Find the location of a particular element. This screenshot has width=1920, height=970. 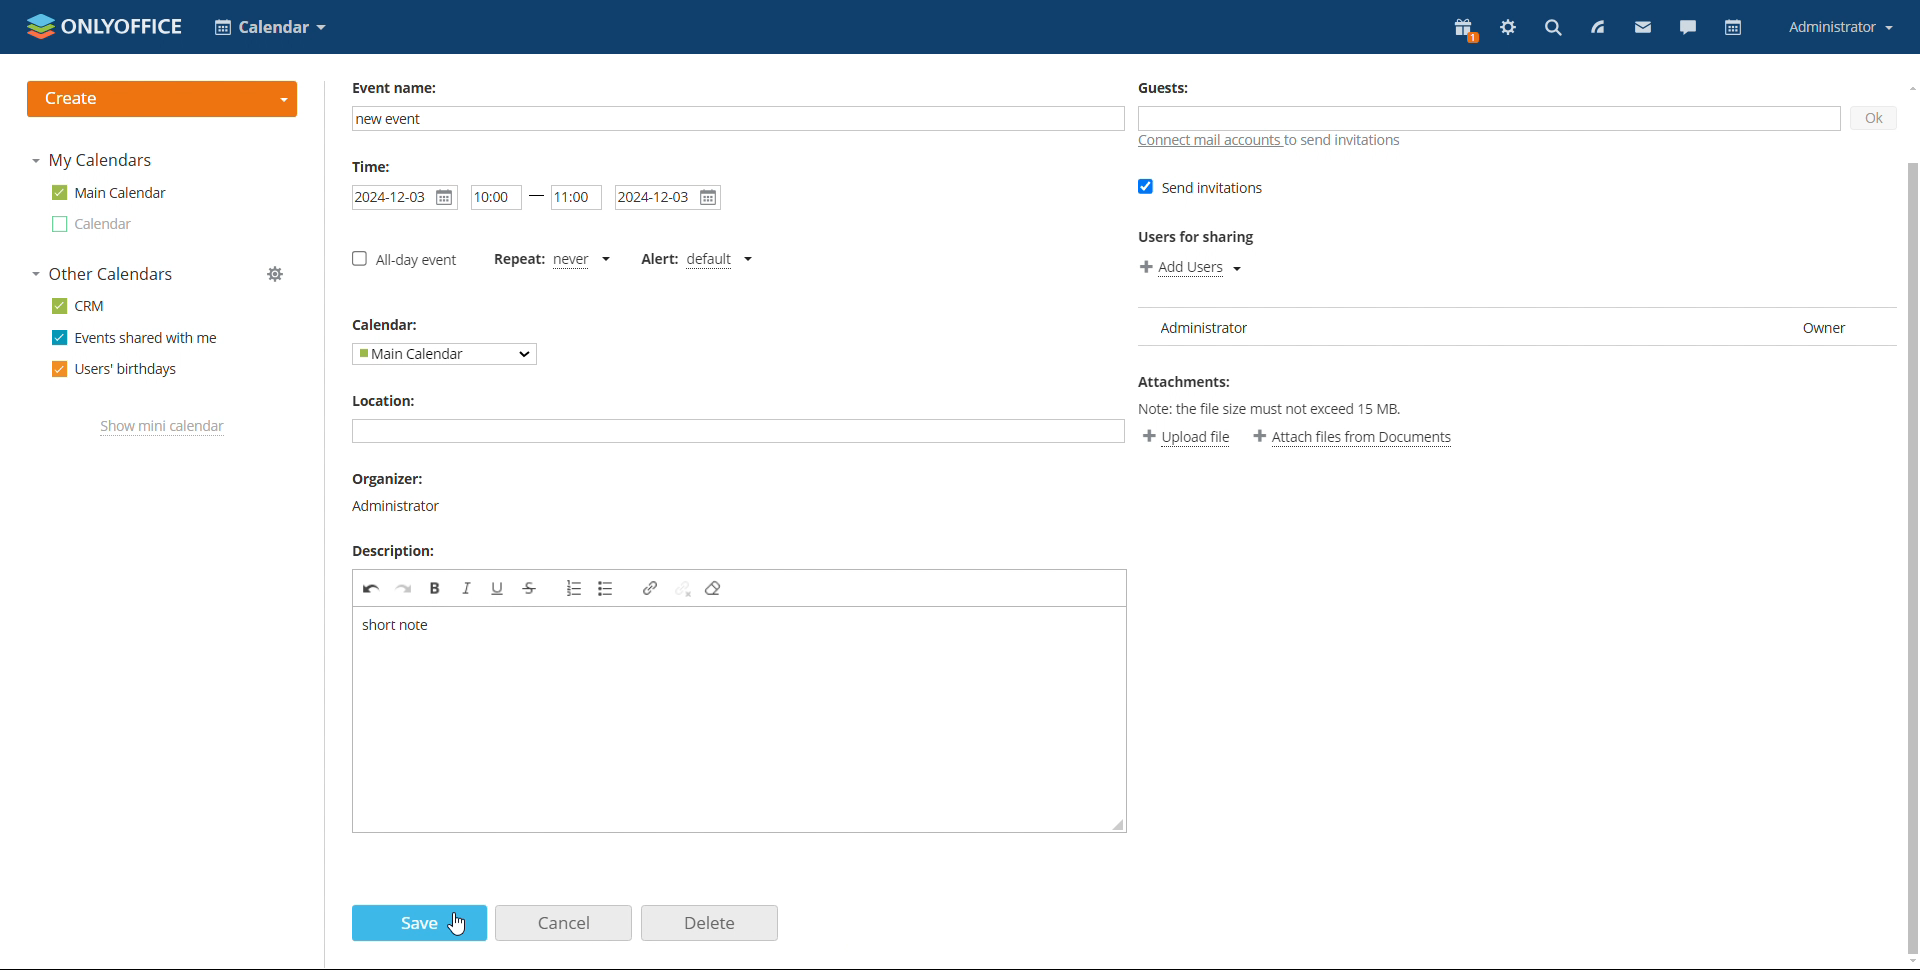

set alert is located at coordinates (697, 258).